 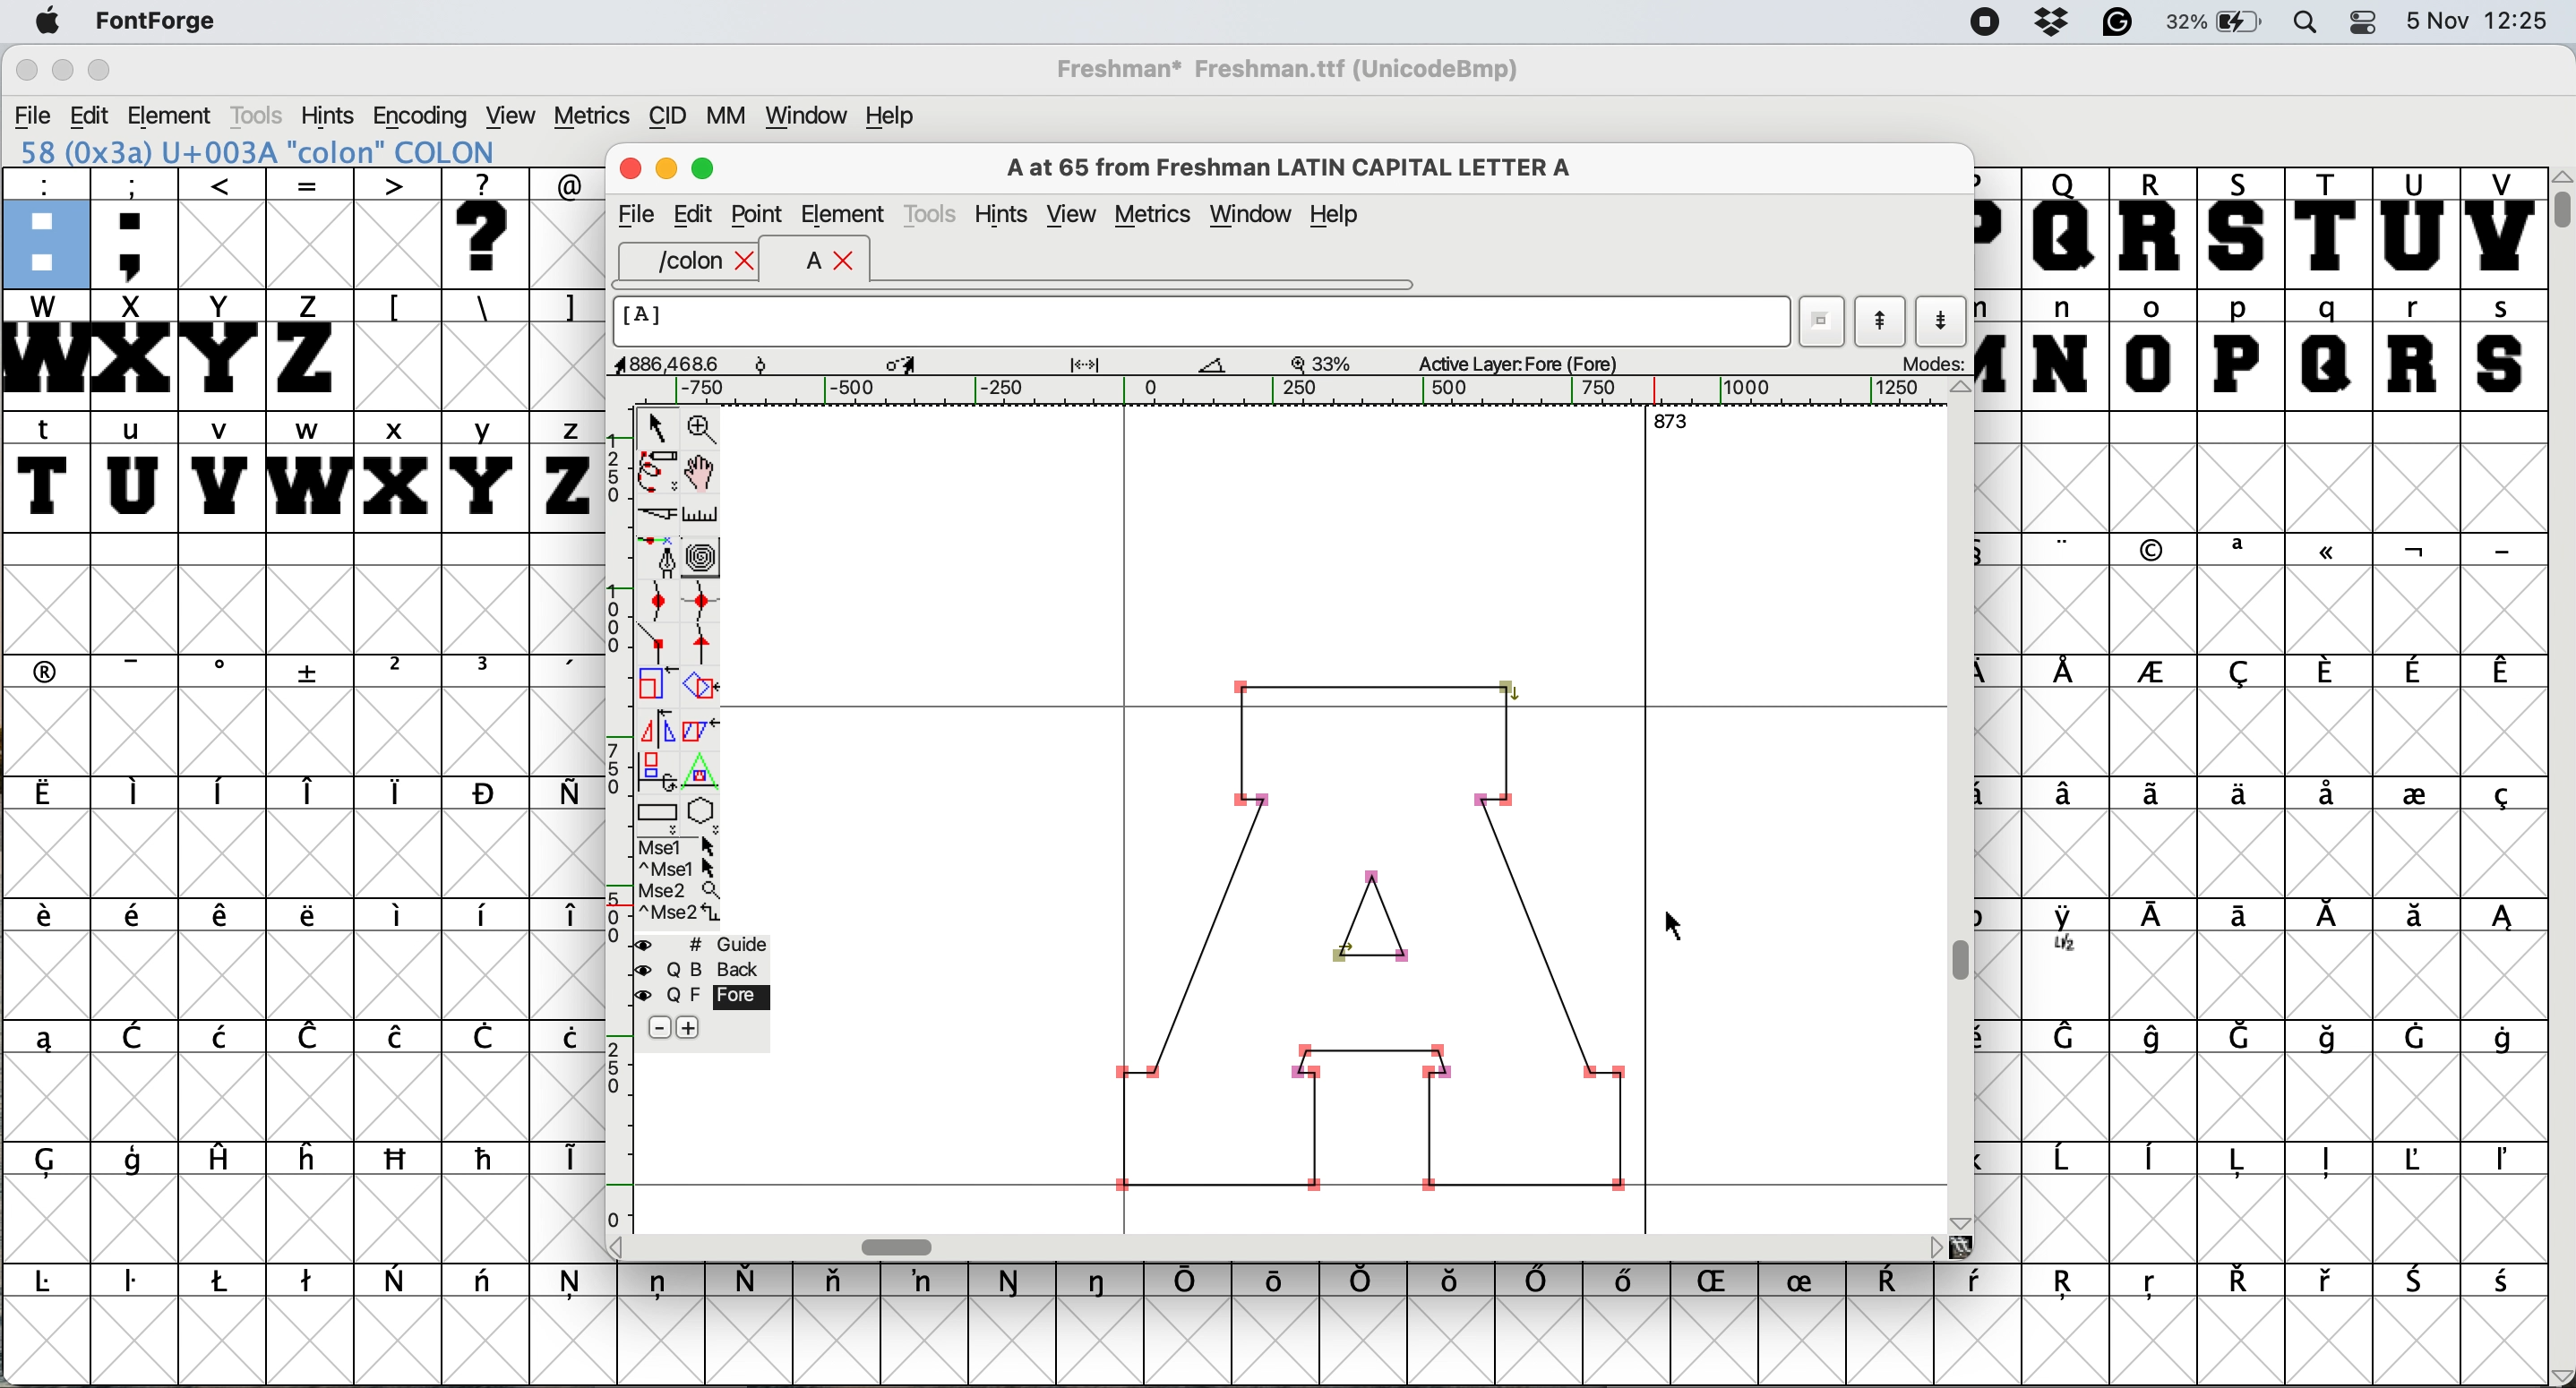 I want to click on symbol, so click(x=485, y=671).